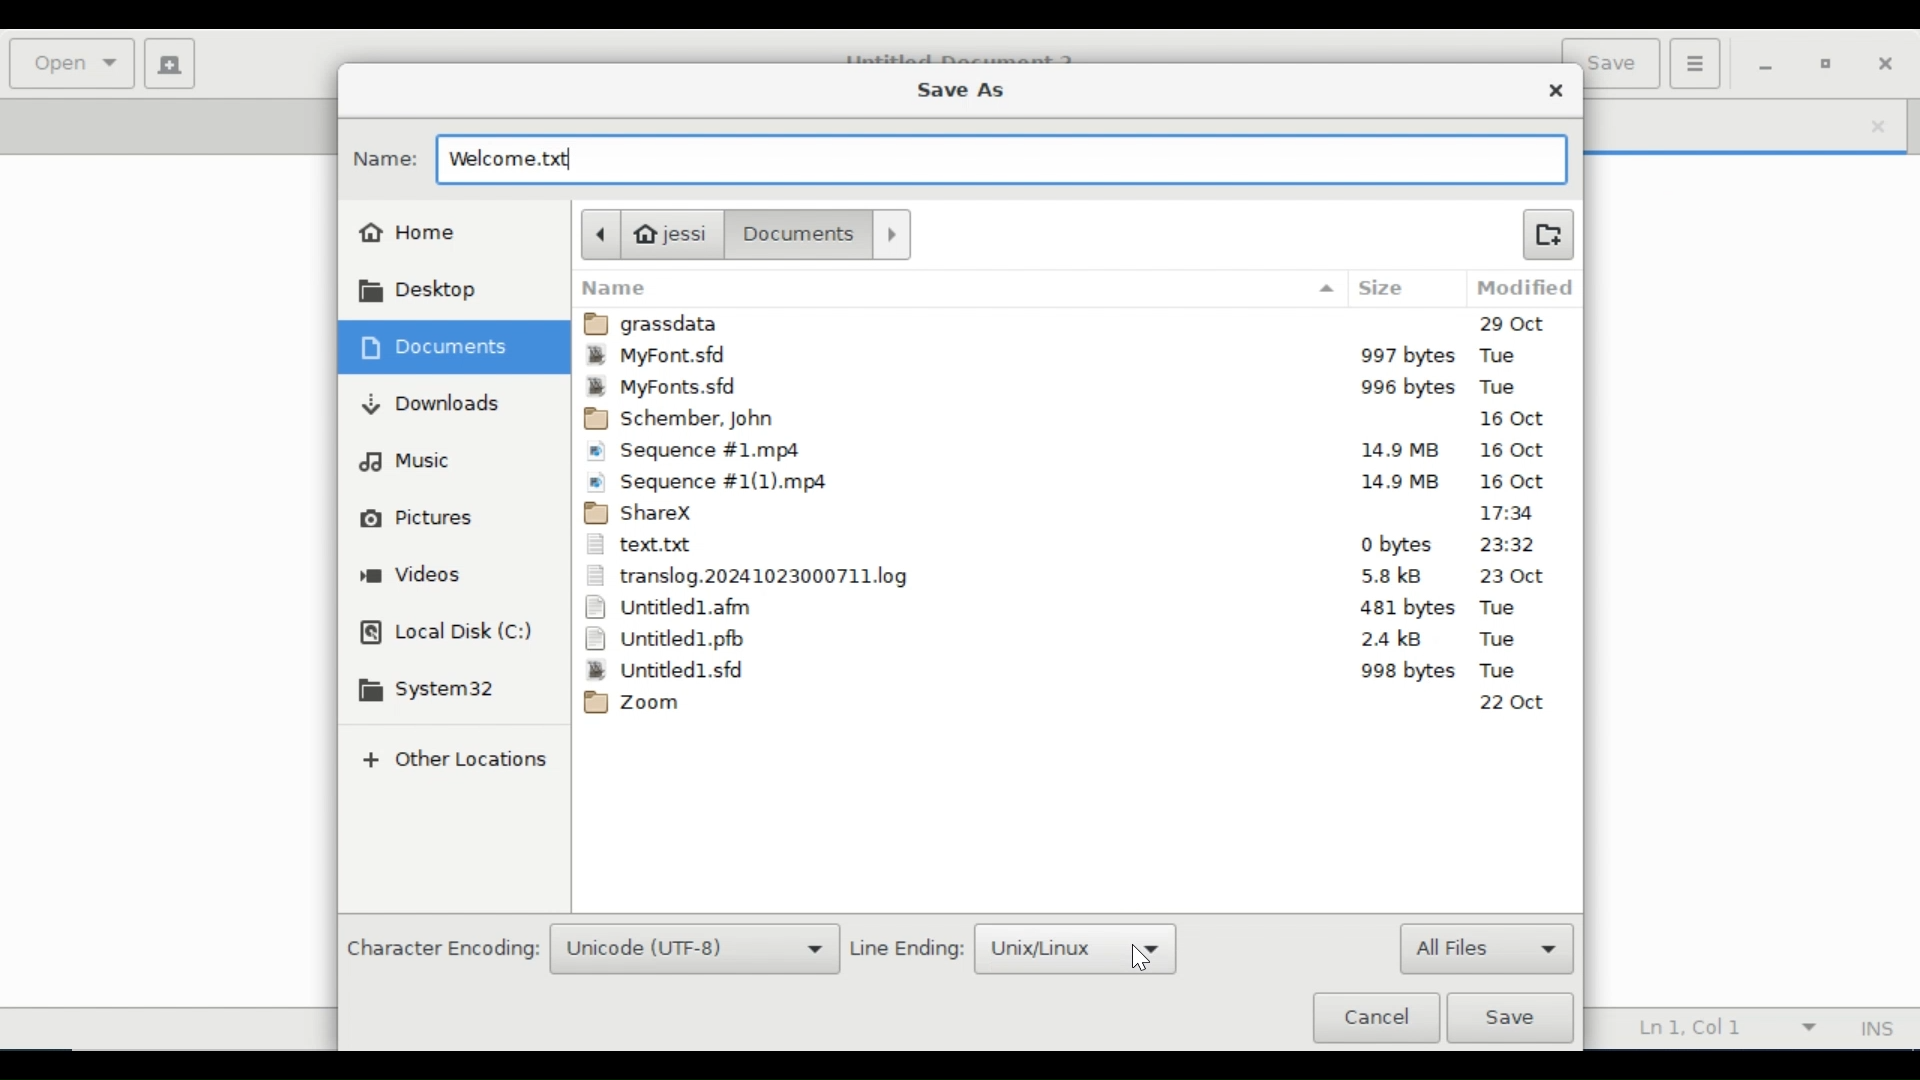  I want to click on Sequence #1mp4 14.9 MB 16Oct, so click(1072, 453).